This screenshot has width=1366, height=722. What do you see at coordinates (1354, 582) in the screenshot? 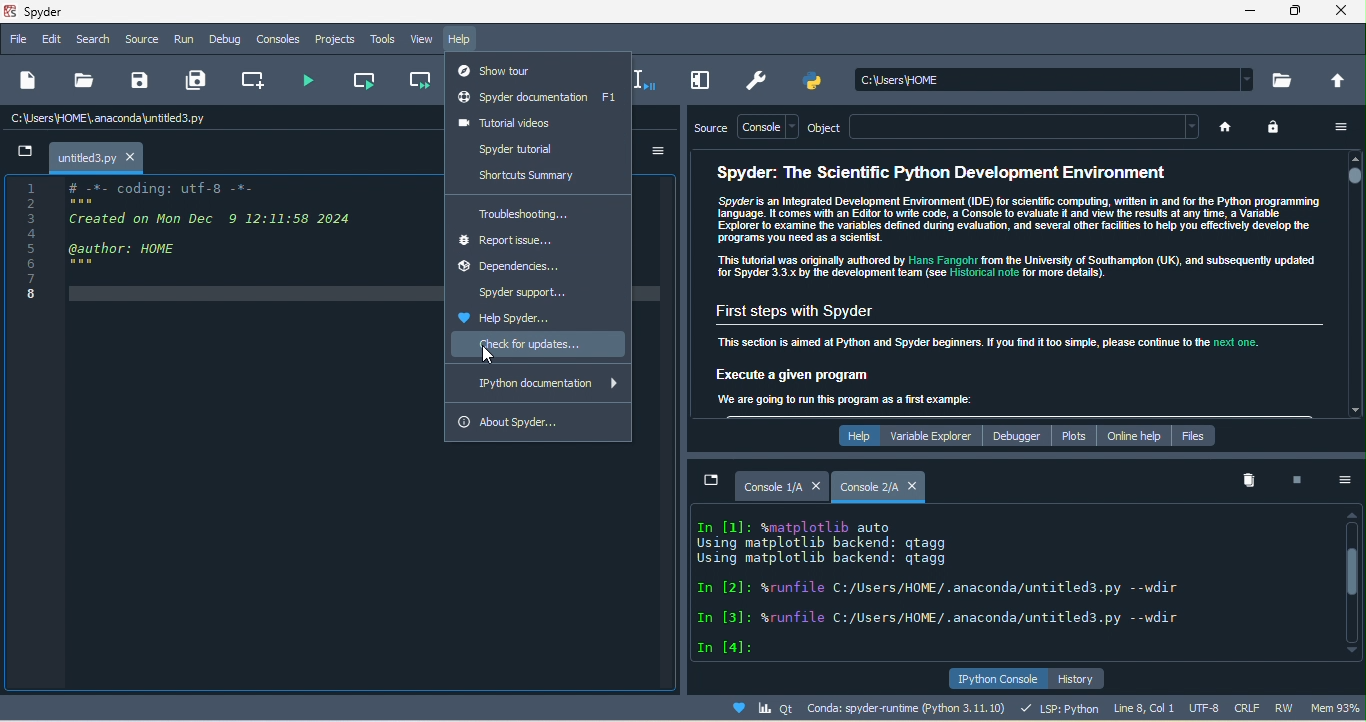
I see `vertical scroll bar` at bounding box center [1354, 582].